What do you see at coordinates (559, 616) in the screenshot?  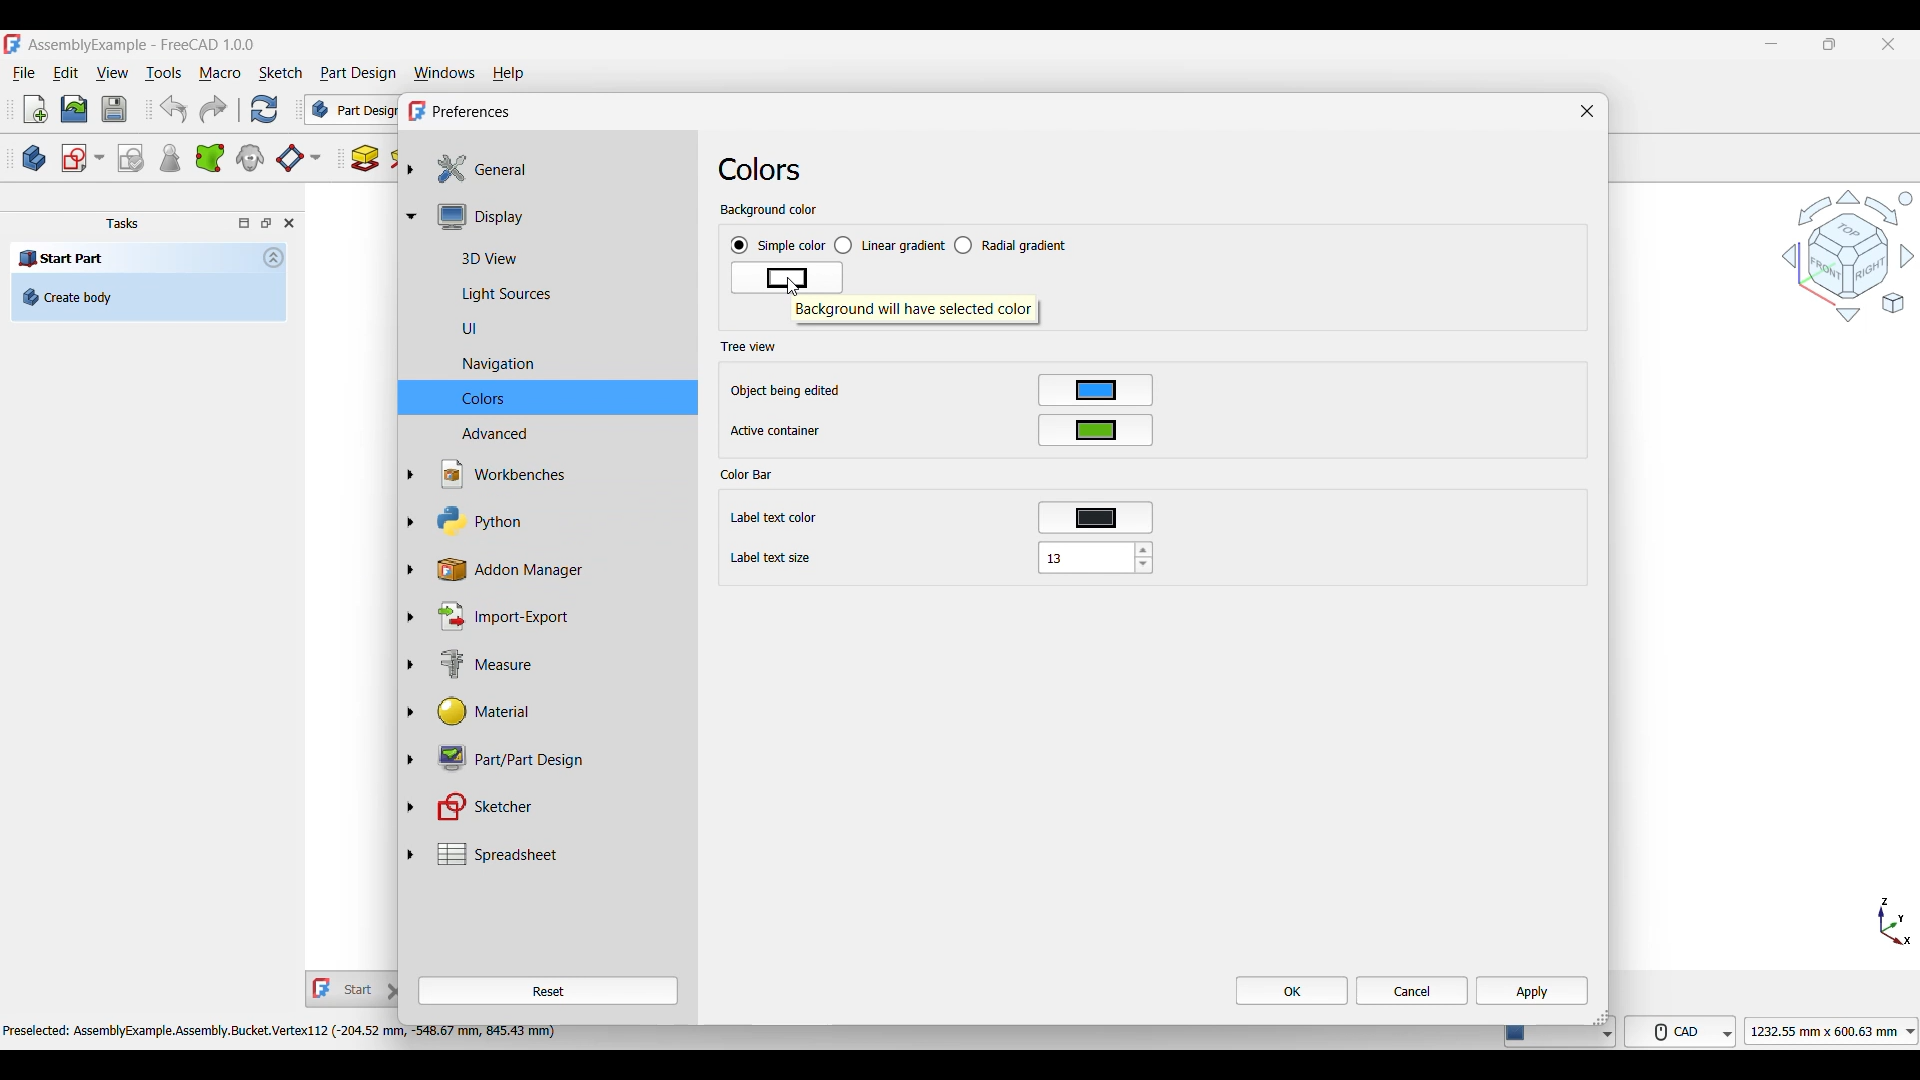 I see `Import-Export` at bounding box center [559, 616].